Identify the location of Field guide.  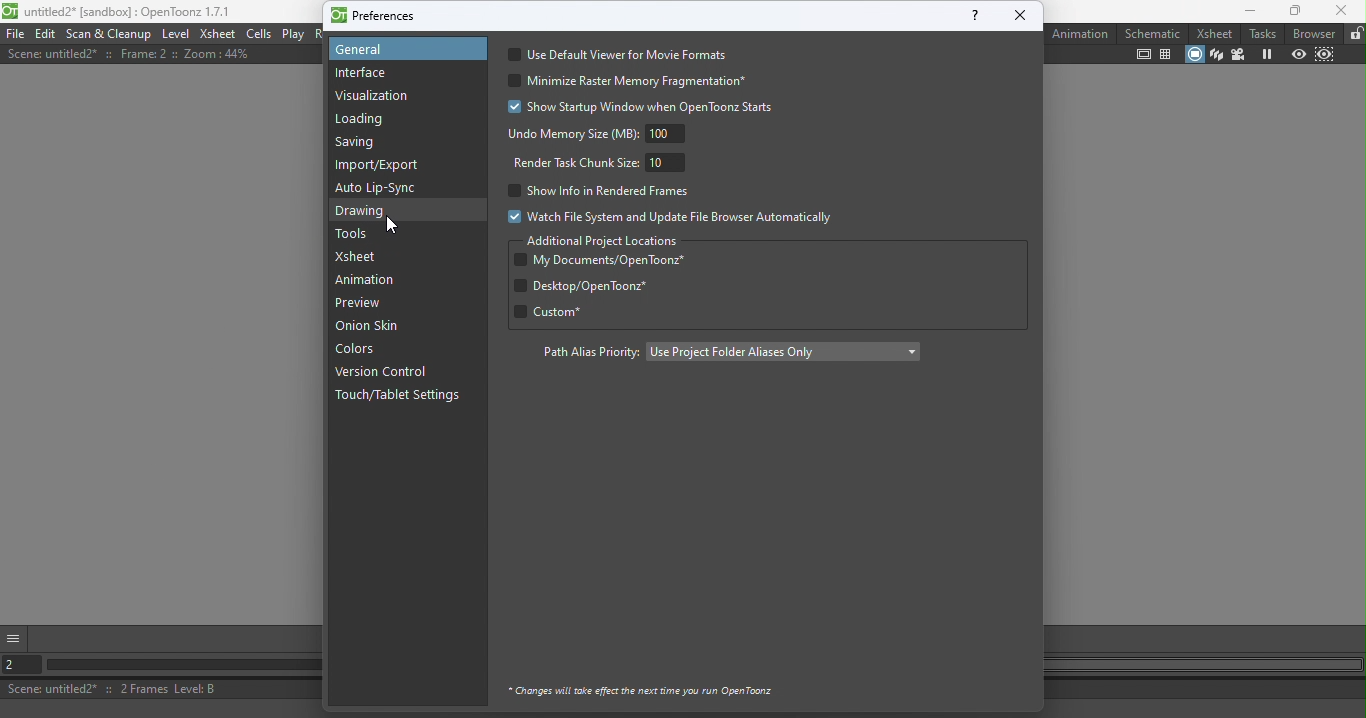
(1166, 55).